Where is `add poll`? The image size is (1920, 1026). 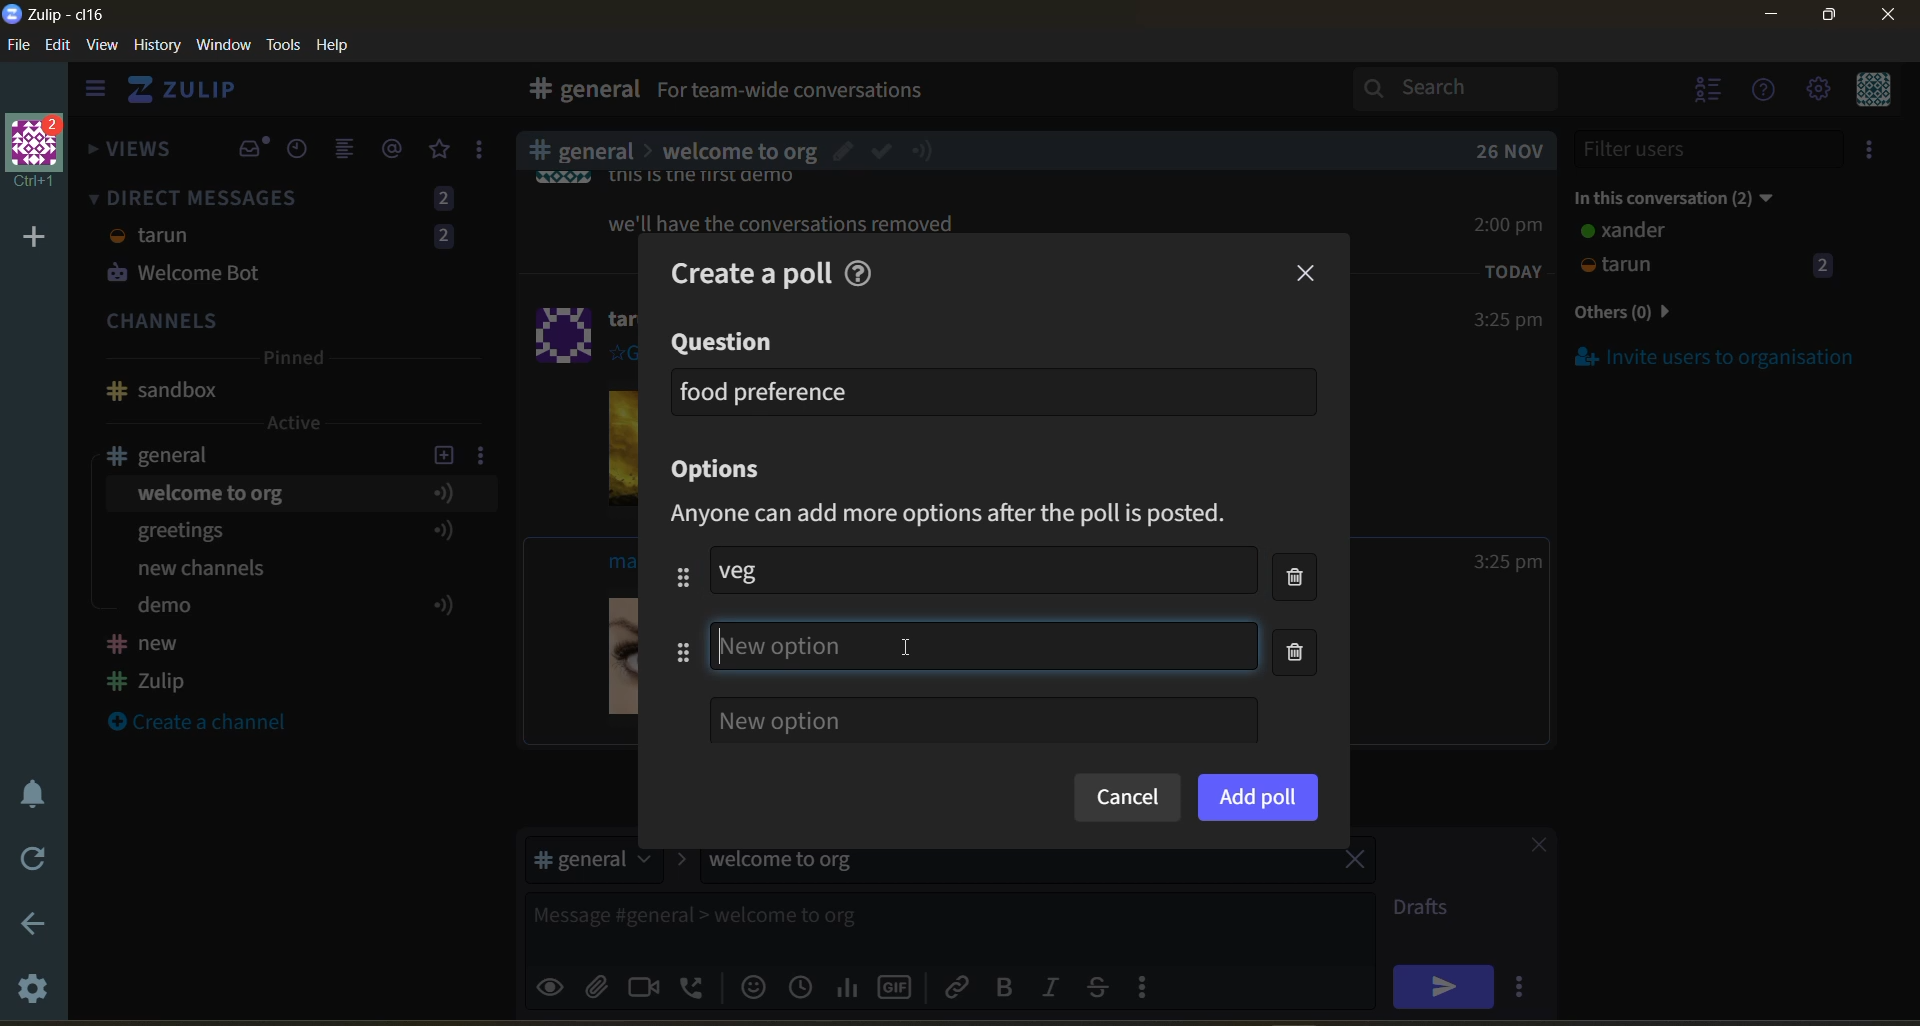 add poll is located at coordinates (1258, 796).